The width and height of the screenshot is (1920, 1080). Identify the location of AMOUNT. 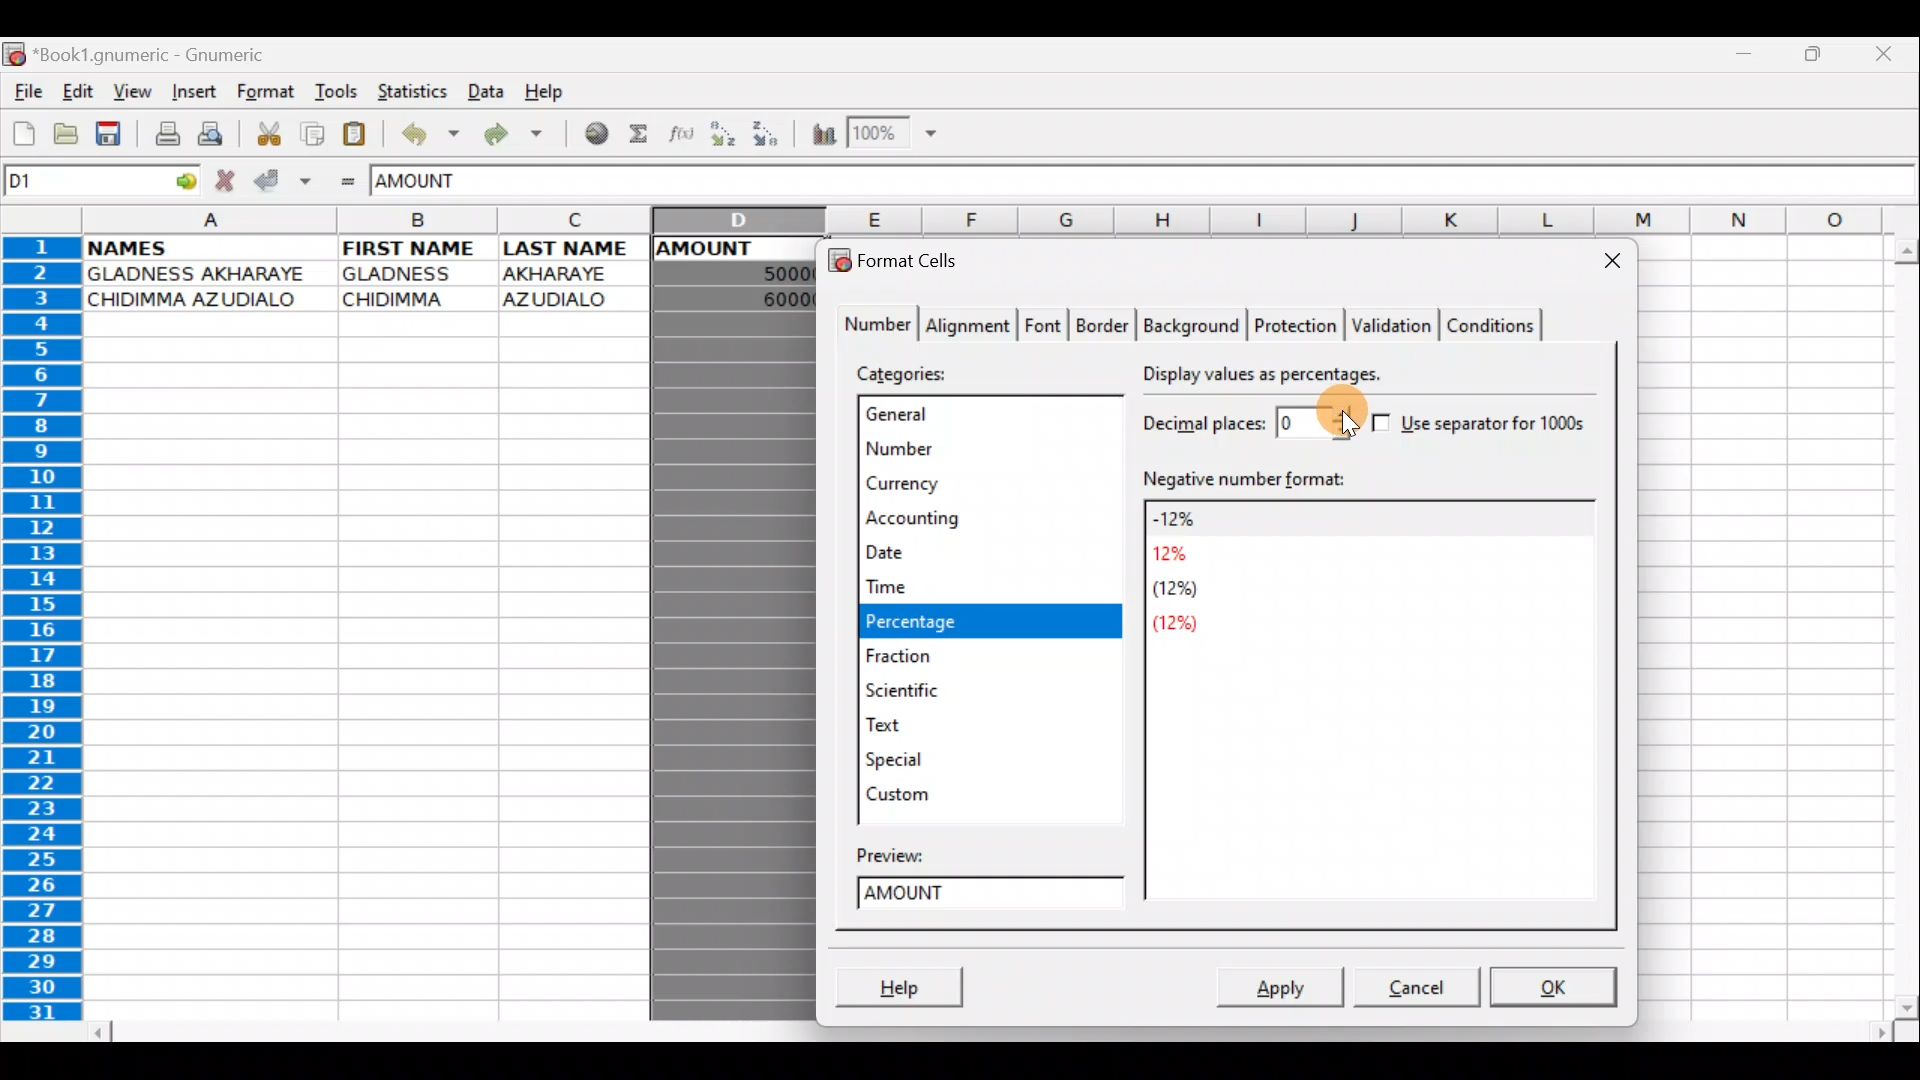
(438, 183).